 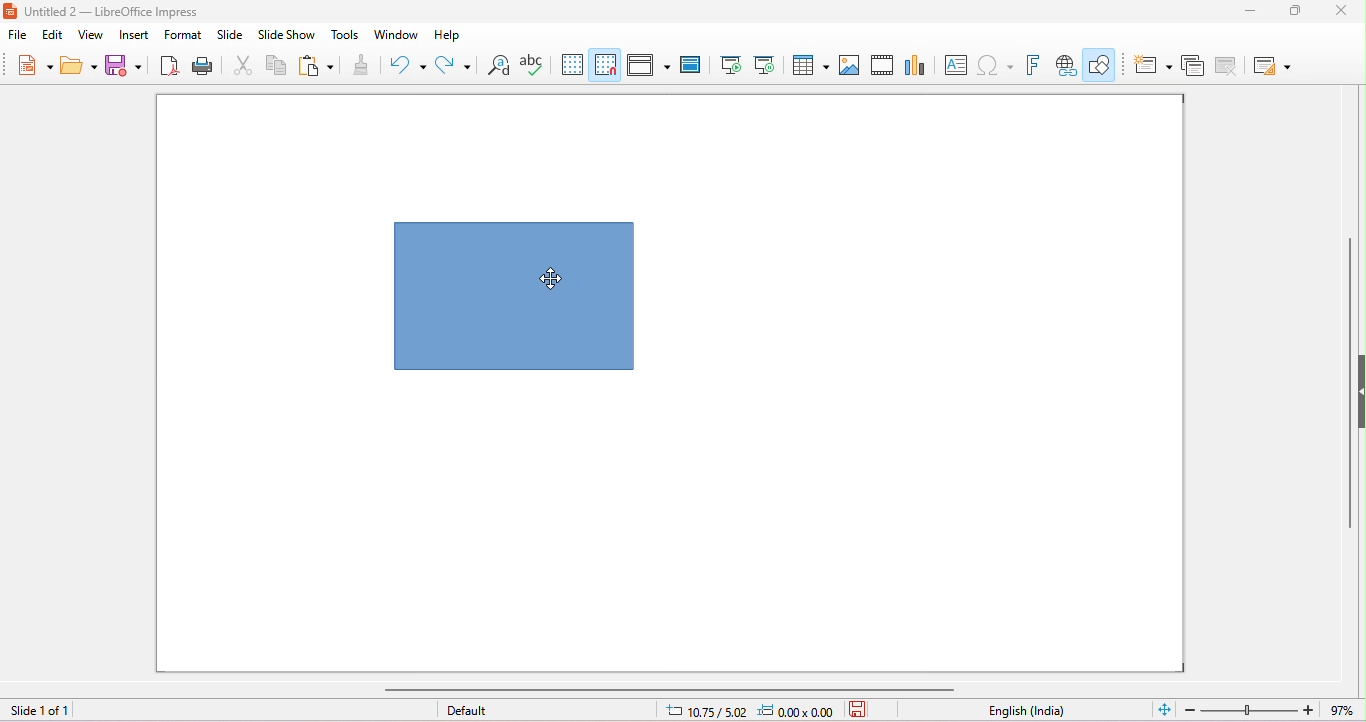 I want to click on insert text box, so click(x=954, y=64).